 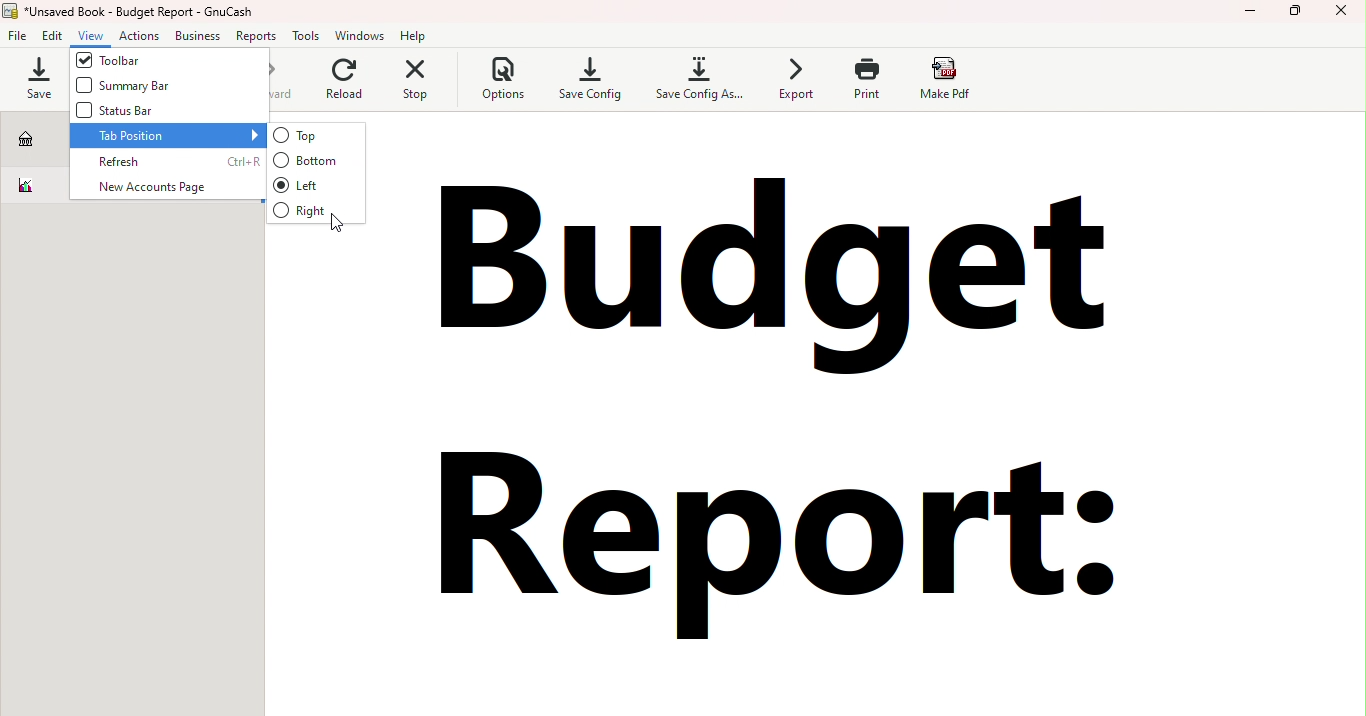 I want to click on View, so click(x=90, y=35).